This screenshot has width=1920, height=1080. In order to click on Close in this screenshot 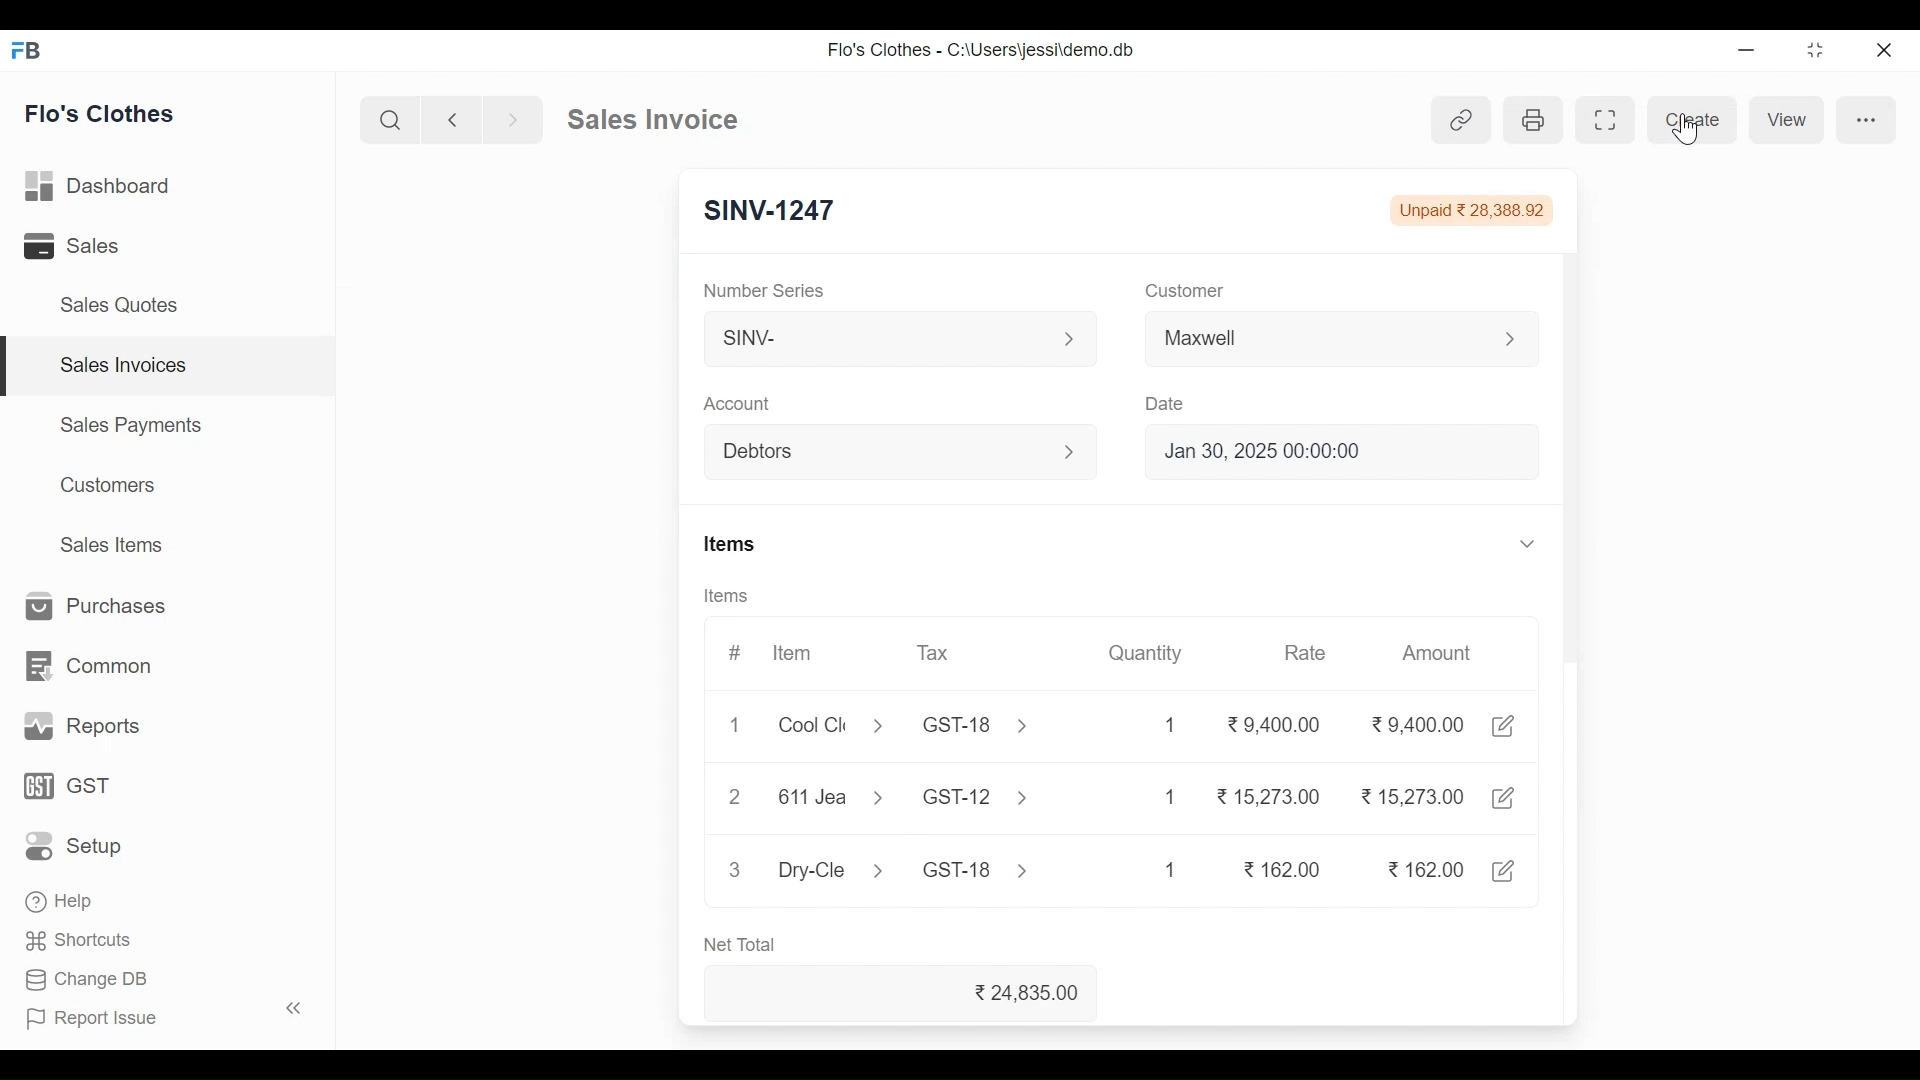, I will do `click(1881, 51)`.